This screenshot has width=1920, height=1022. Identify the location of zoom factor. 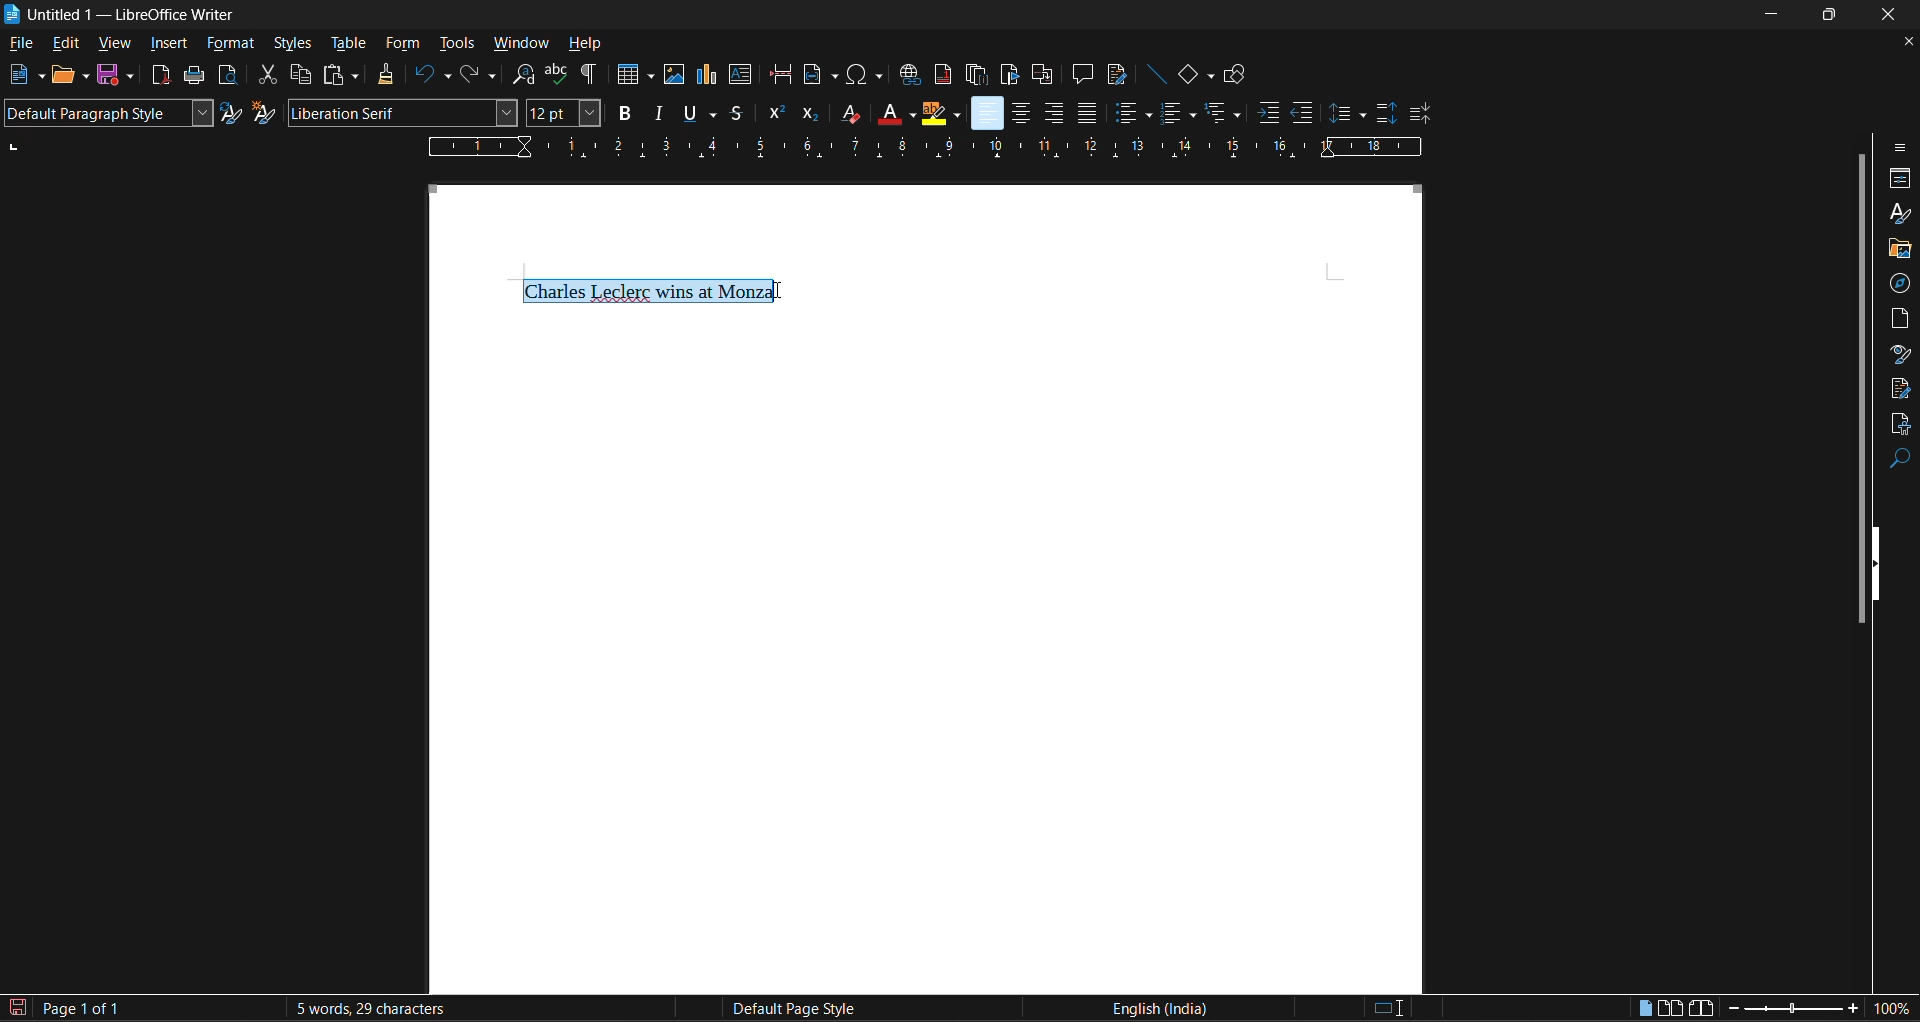
(1895, 1007).